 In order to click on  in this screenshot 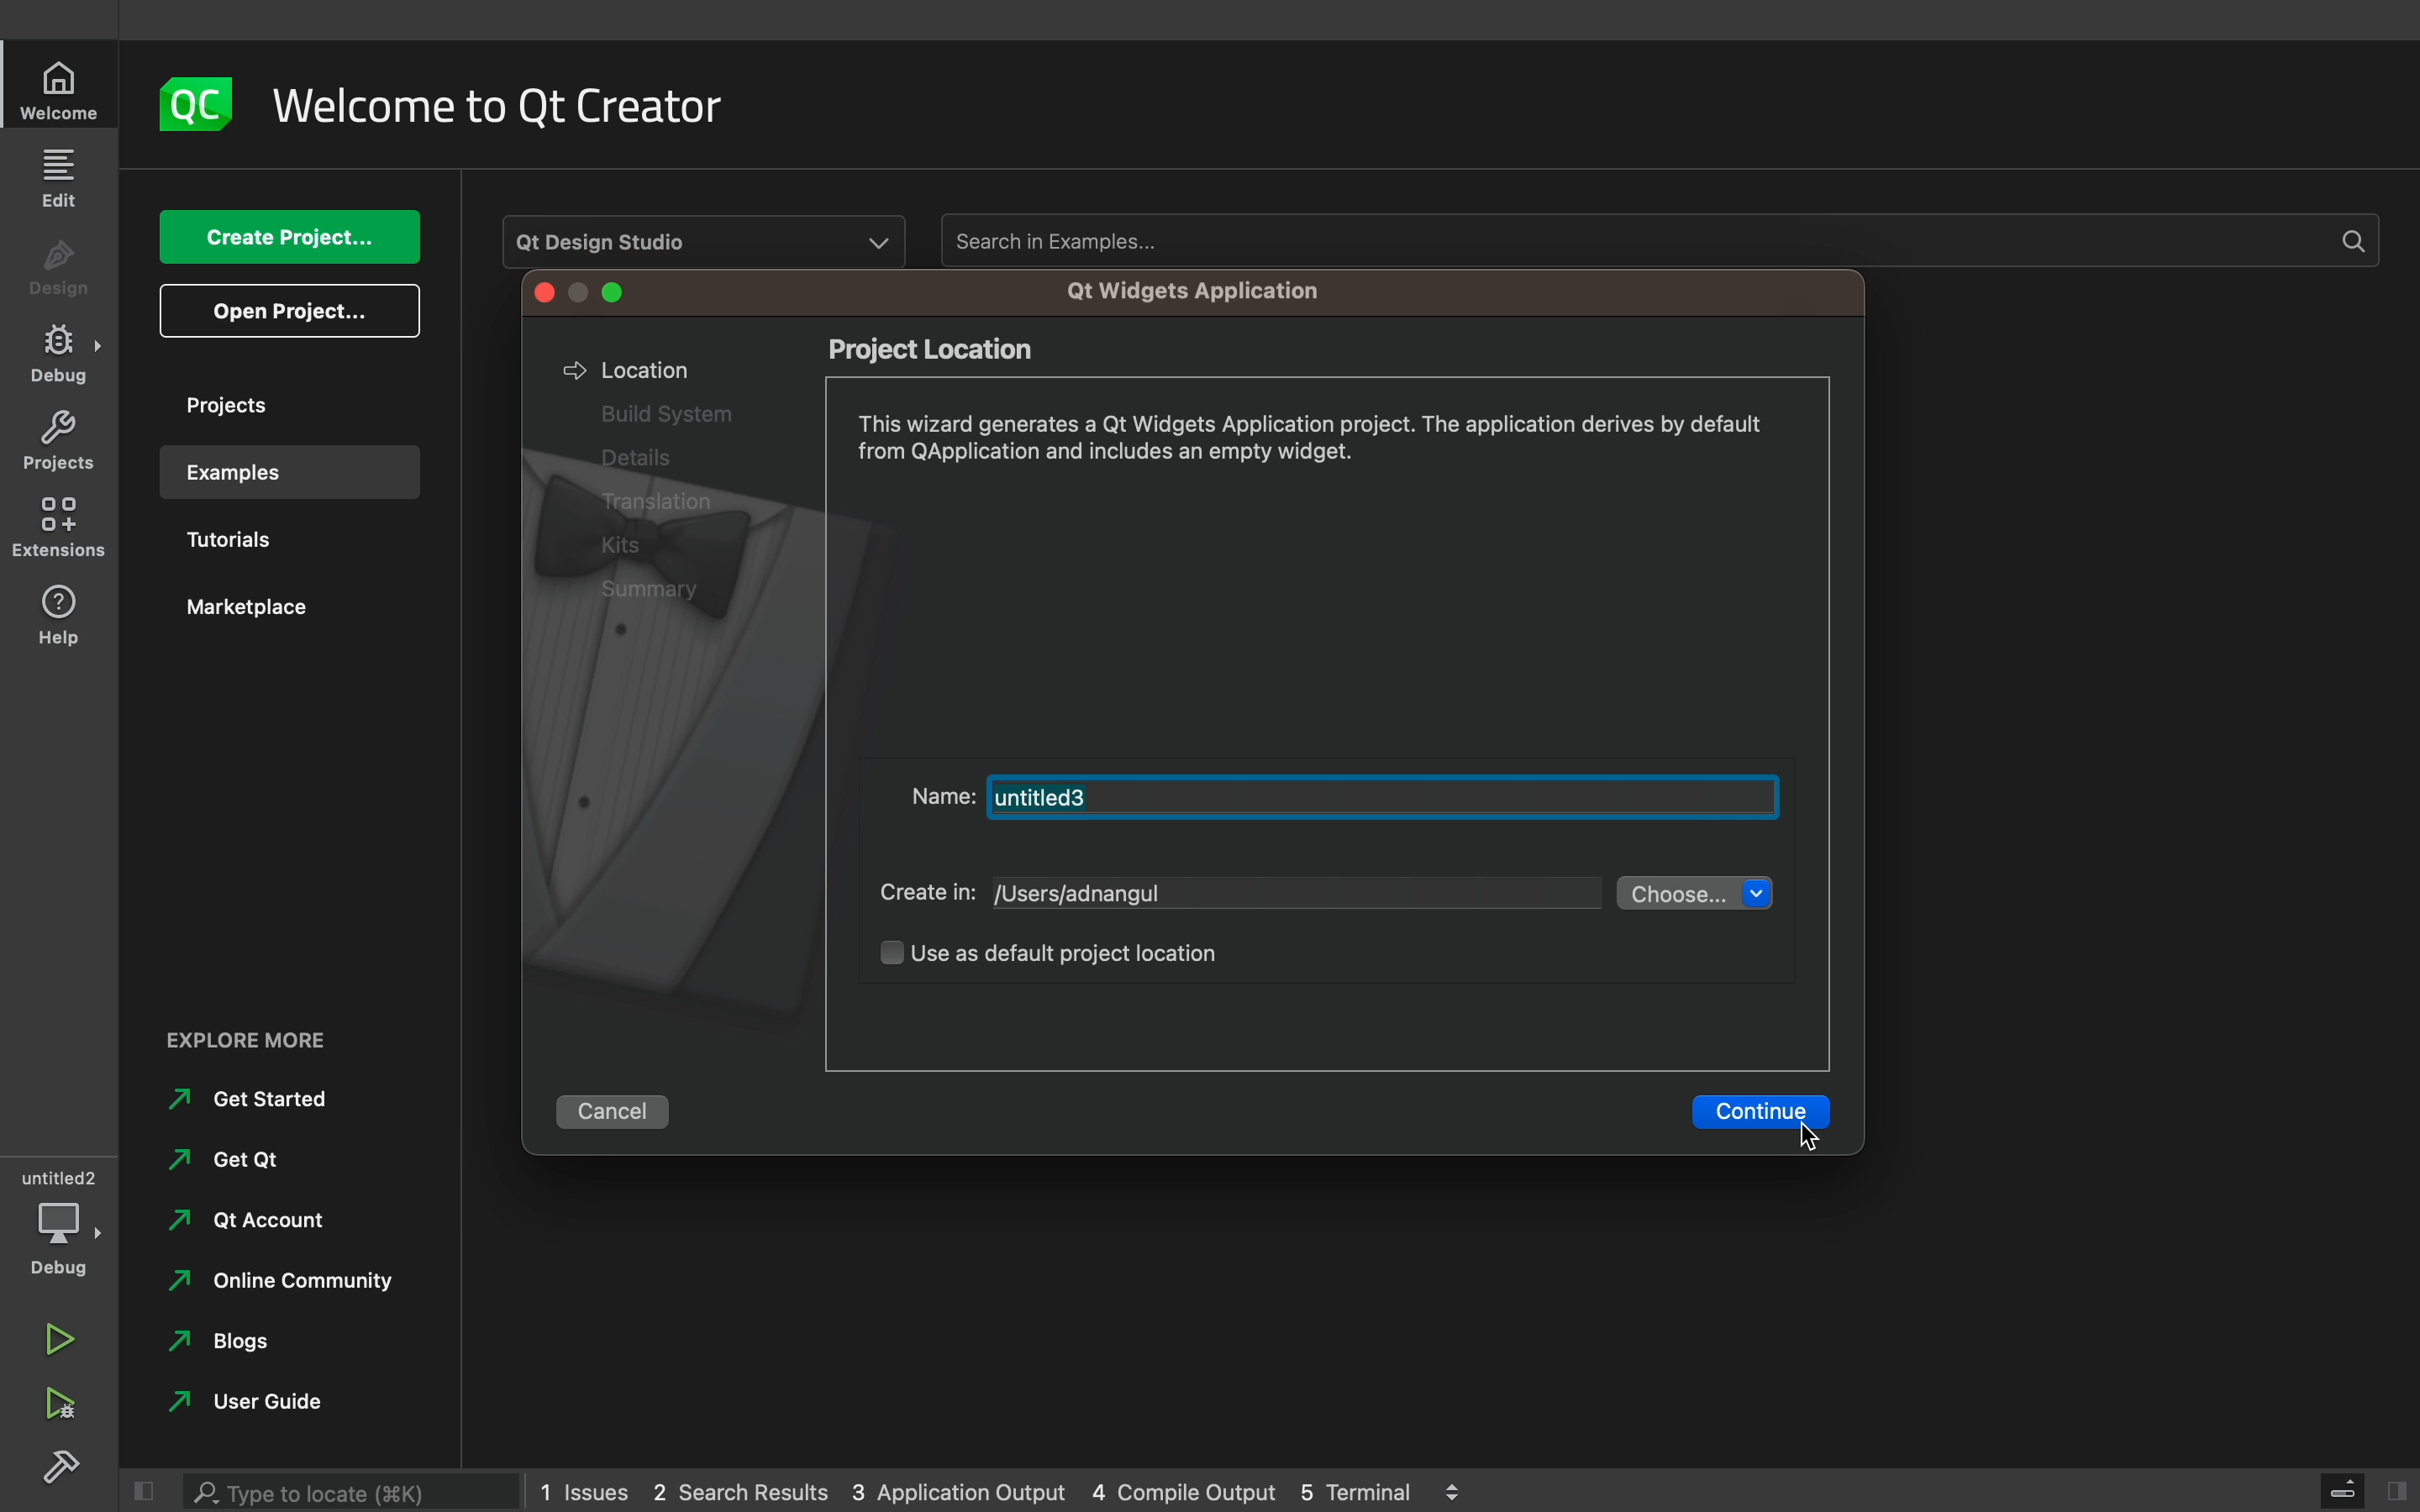, I will do `click(240, 1407)`.